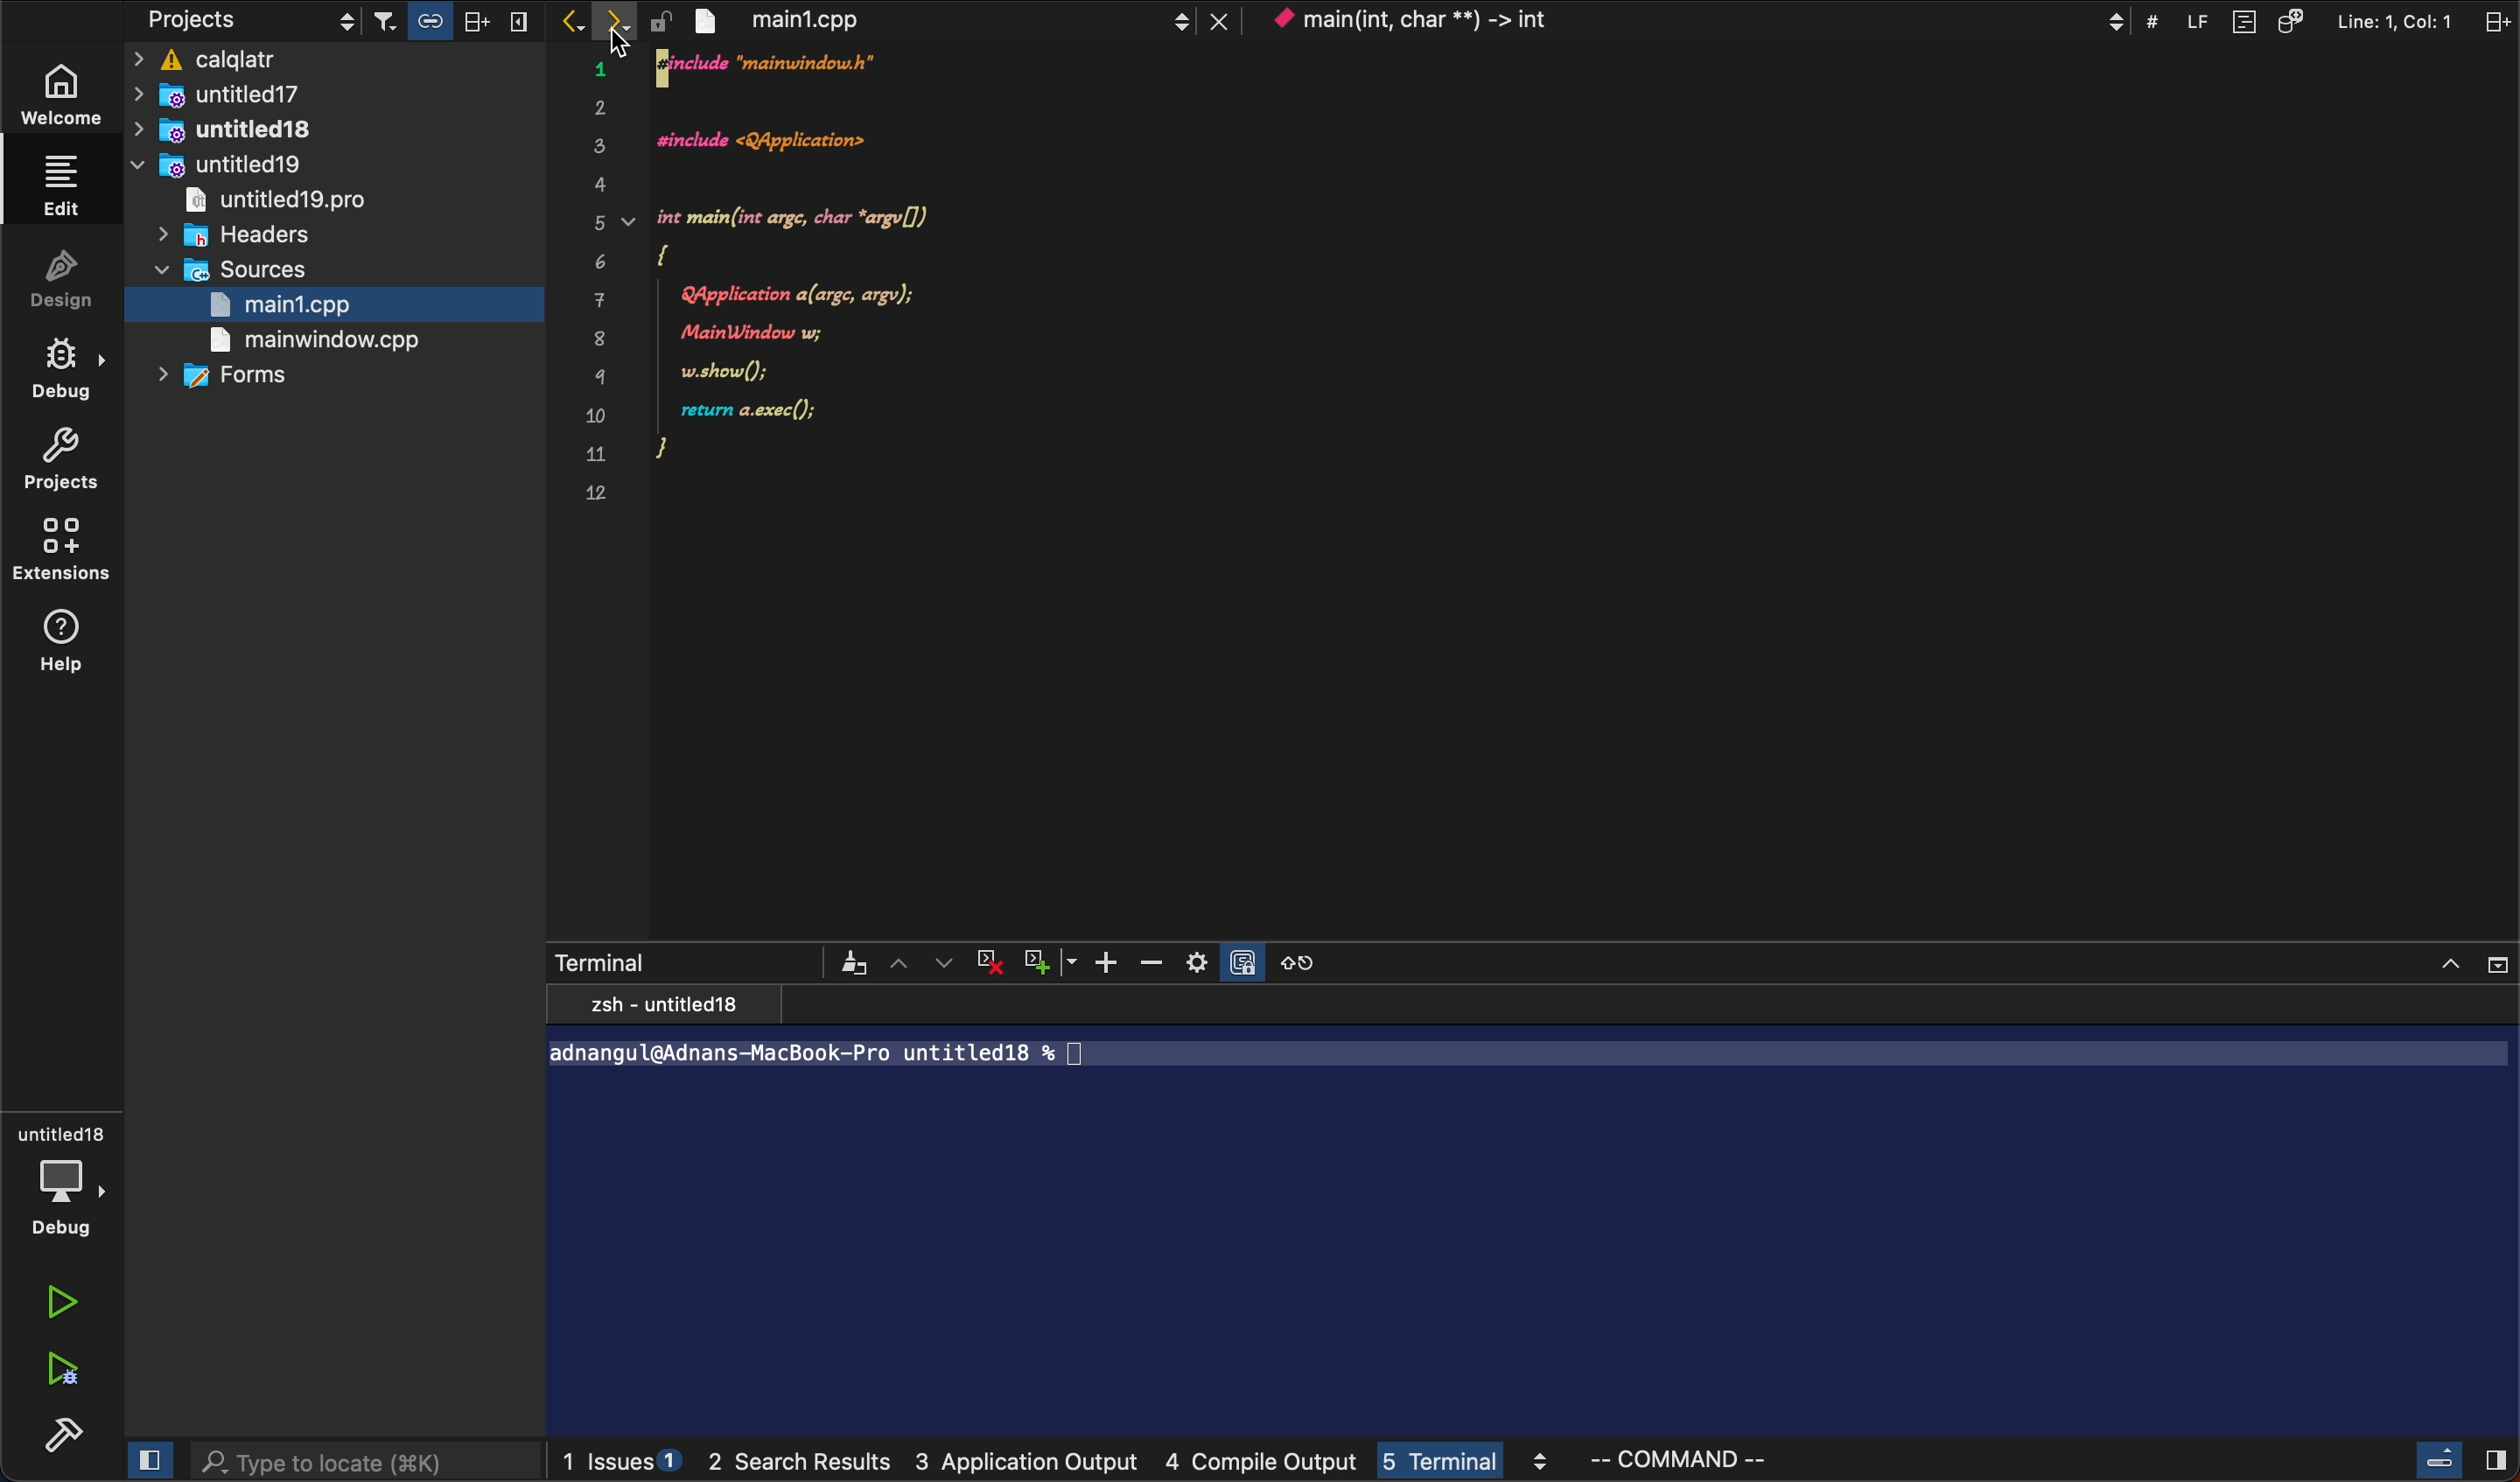  What do you see at coordinates (1242, 959) in the screenshot?
I see `Lock` at bounding box center [1242, 959].